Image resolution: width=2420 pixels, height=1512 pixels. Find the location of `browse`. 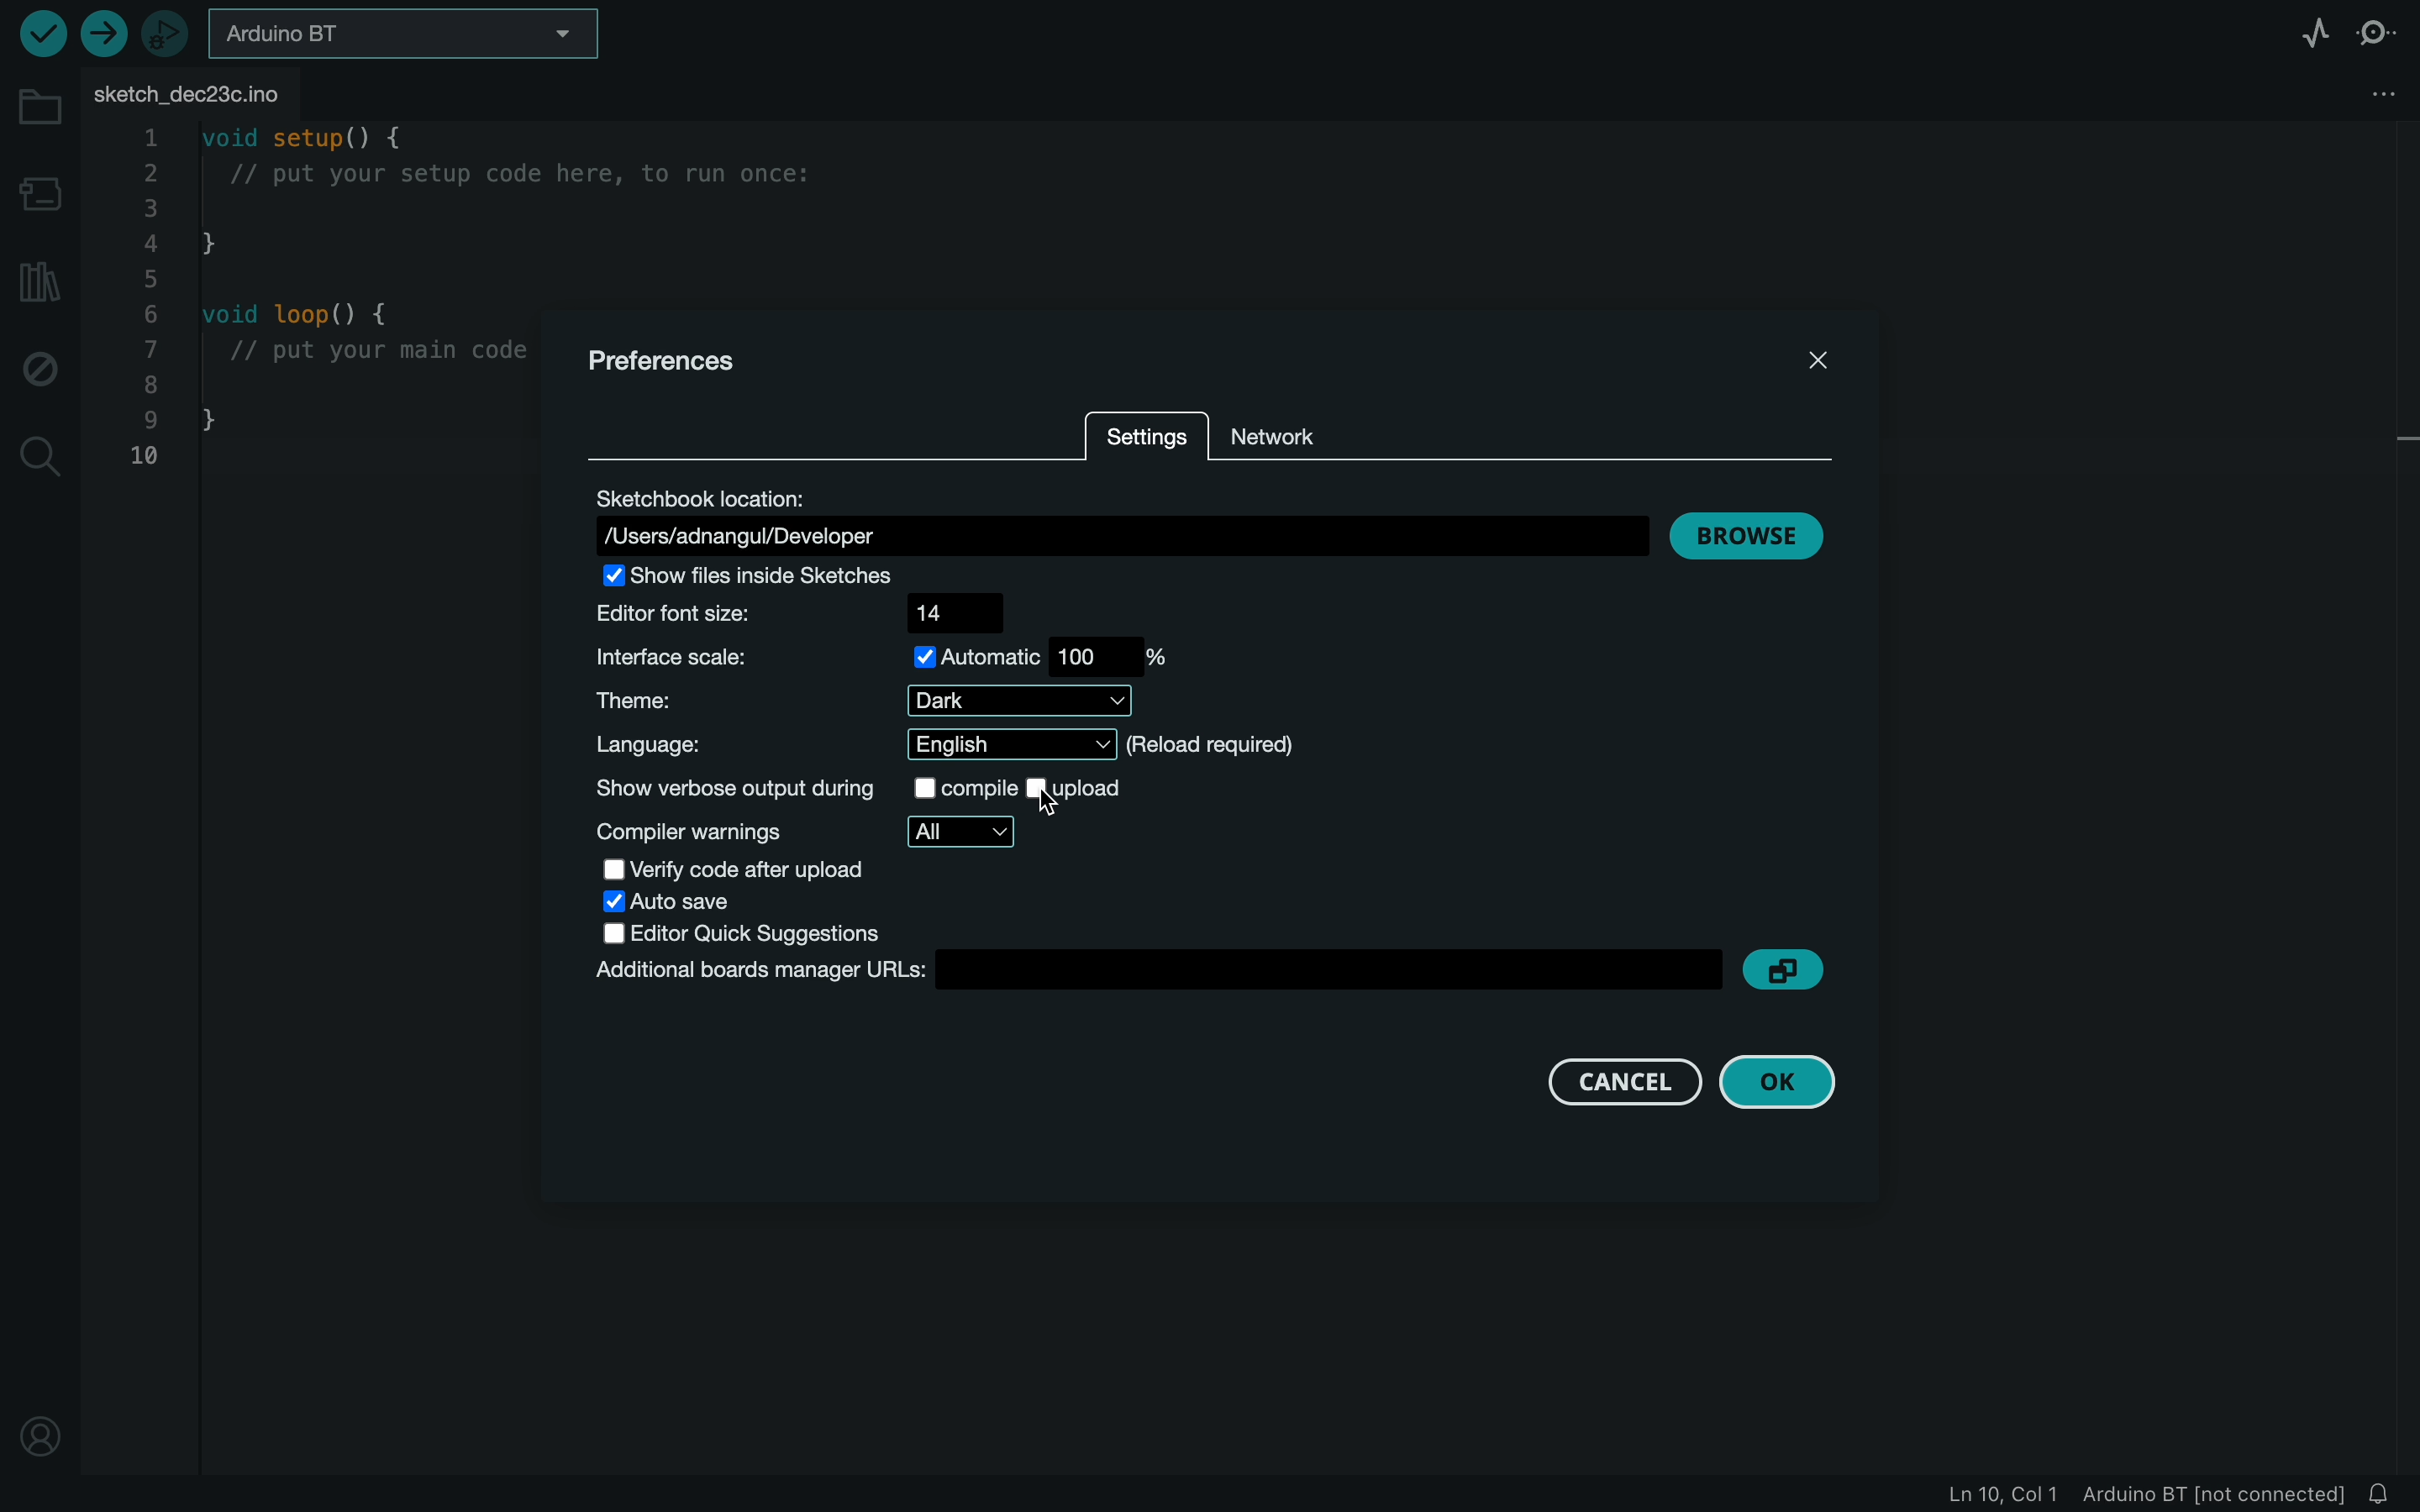

browse is located at coordinates (1758, 537).